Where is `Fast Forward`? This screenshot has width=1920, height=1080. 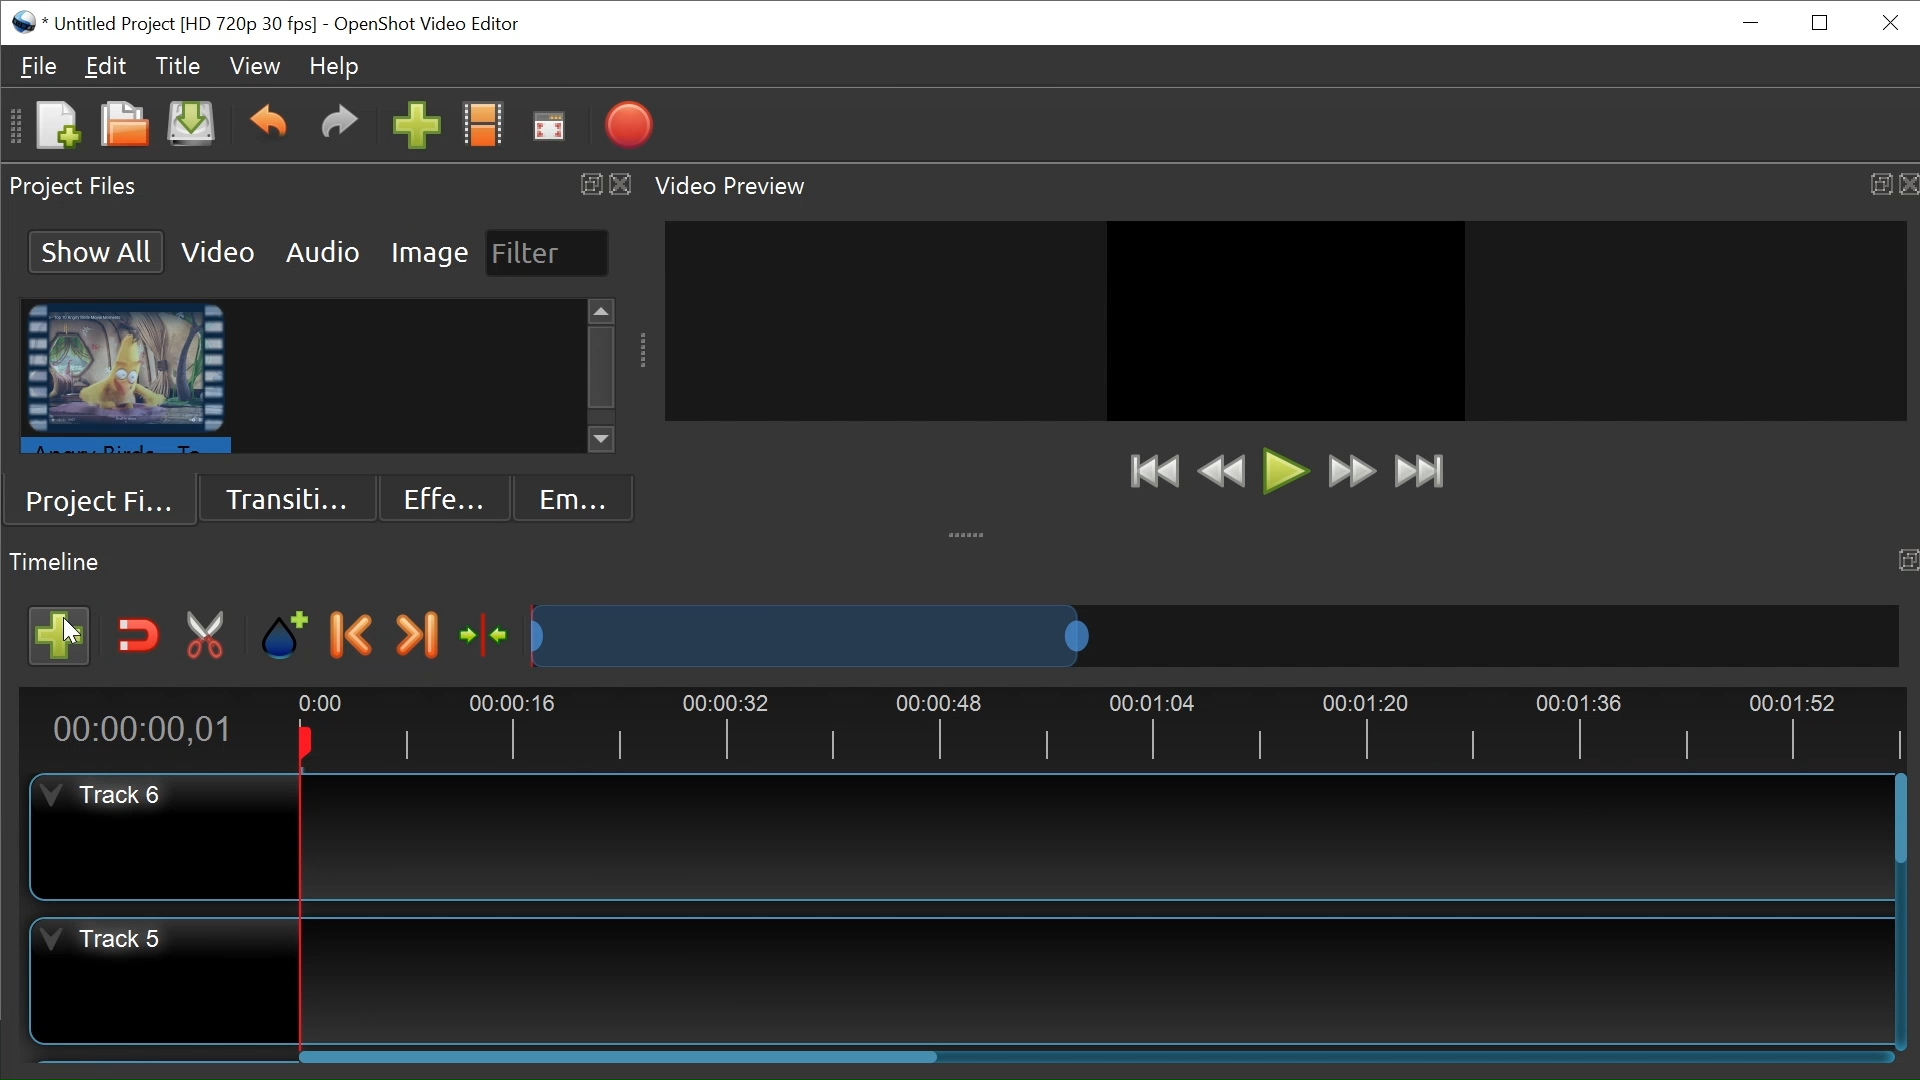 Fast Forward is located at coordinates (1351, 471).